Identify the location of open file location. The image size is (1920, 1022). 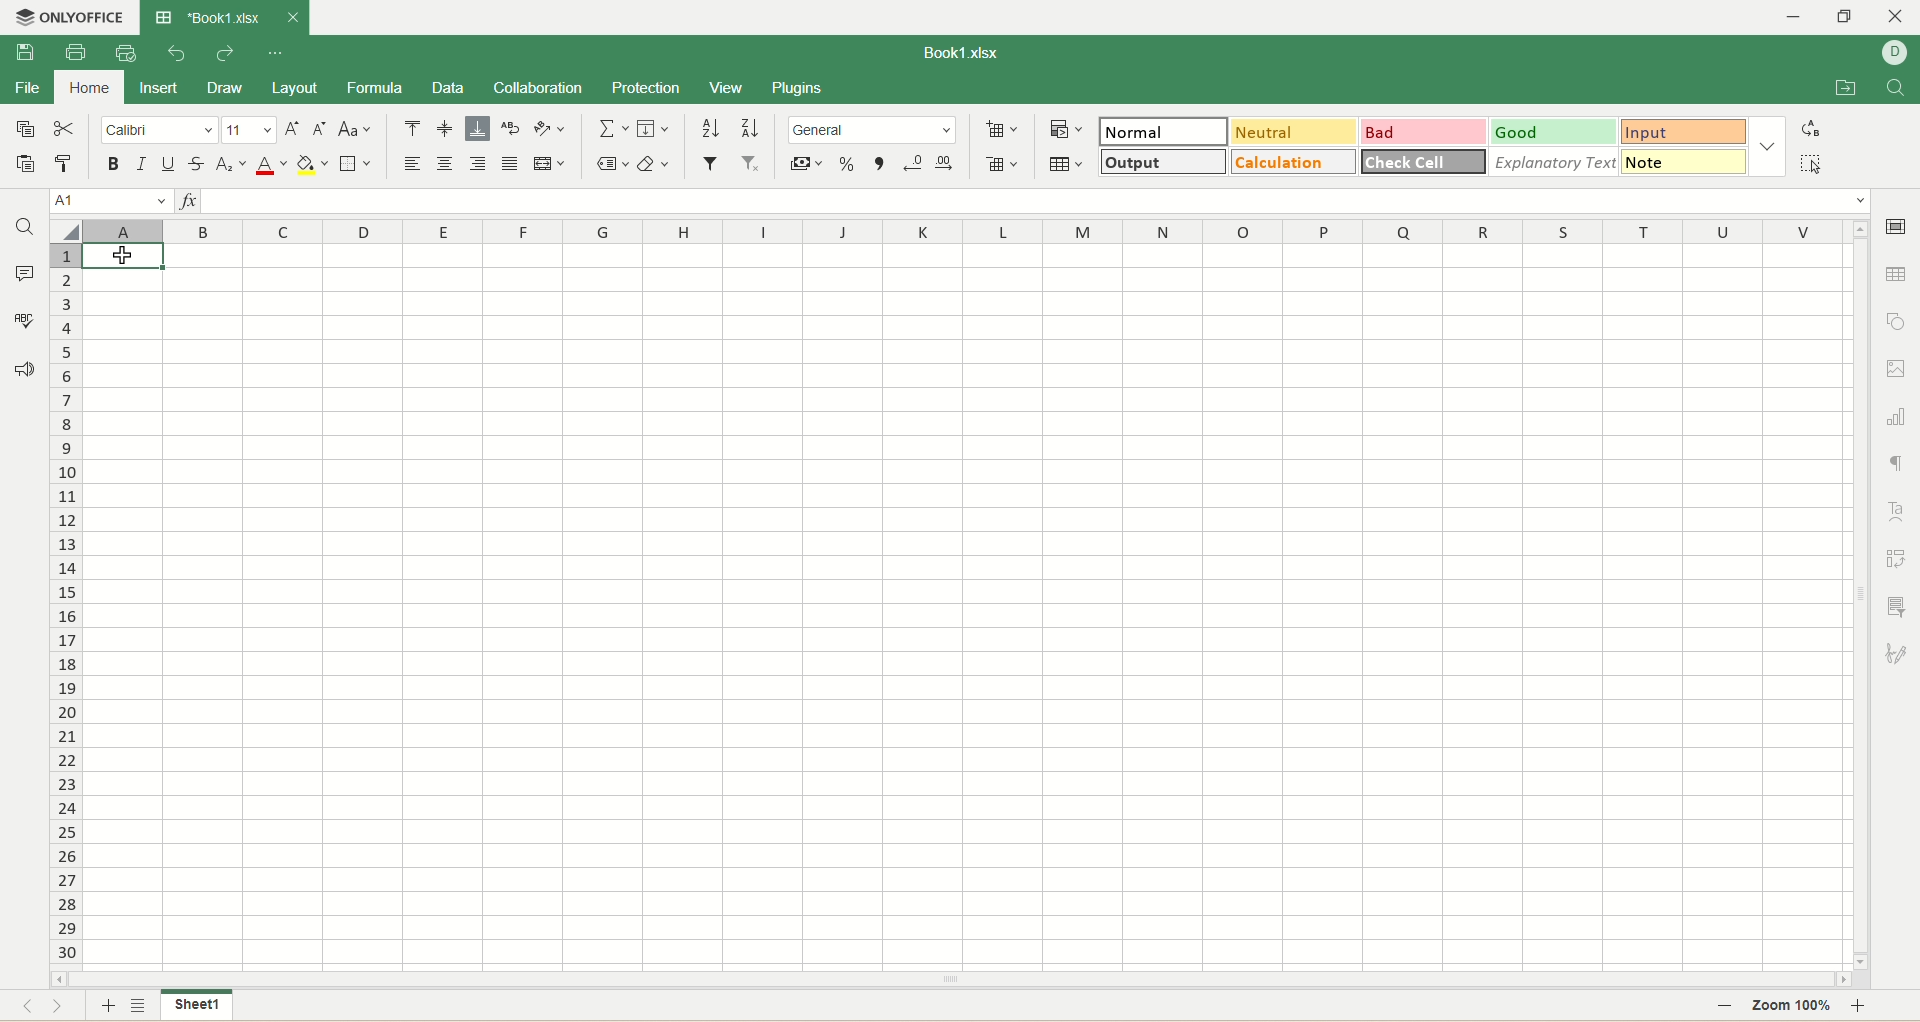
(1843, 88).